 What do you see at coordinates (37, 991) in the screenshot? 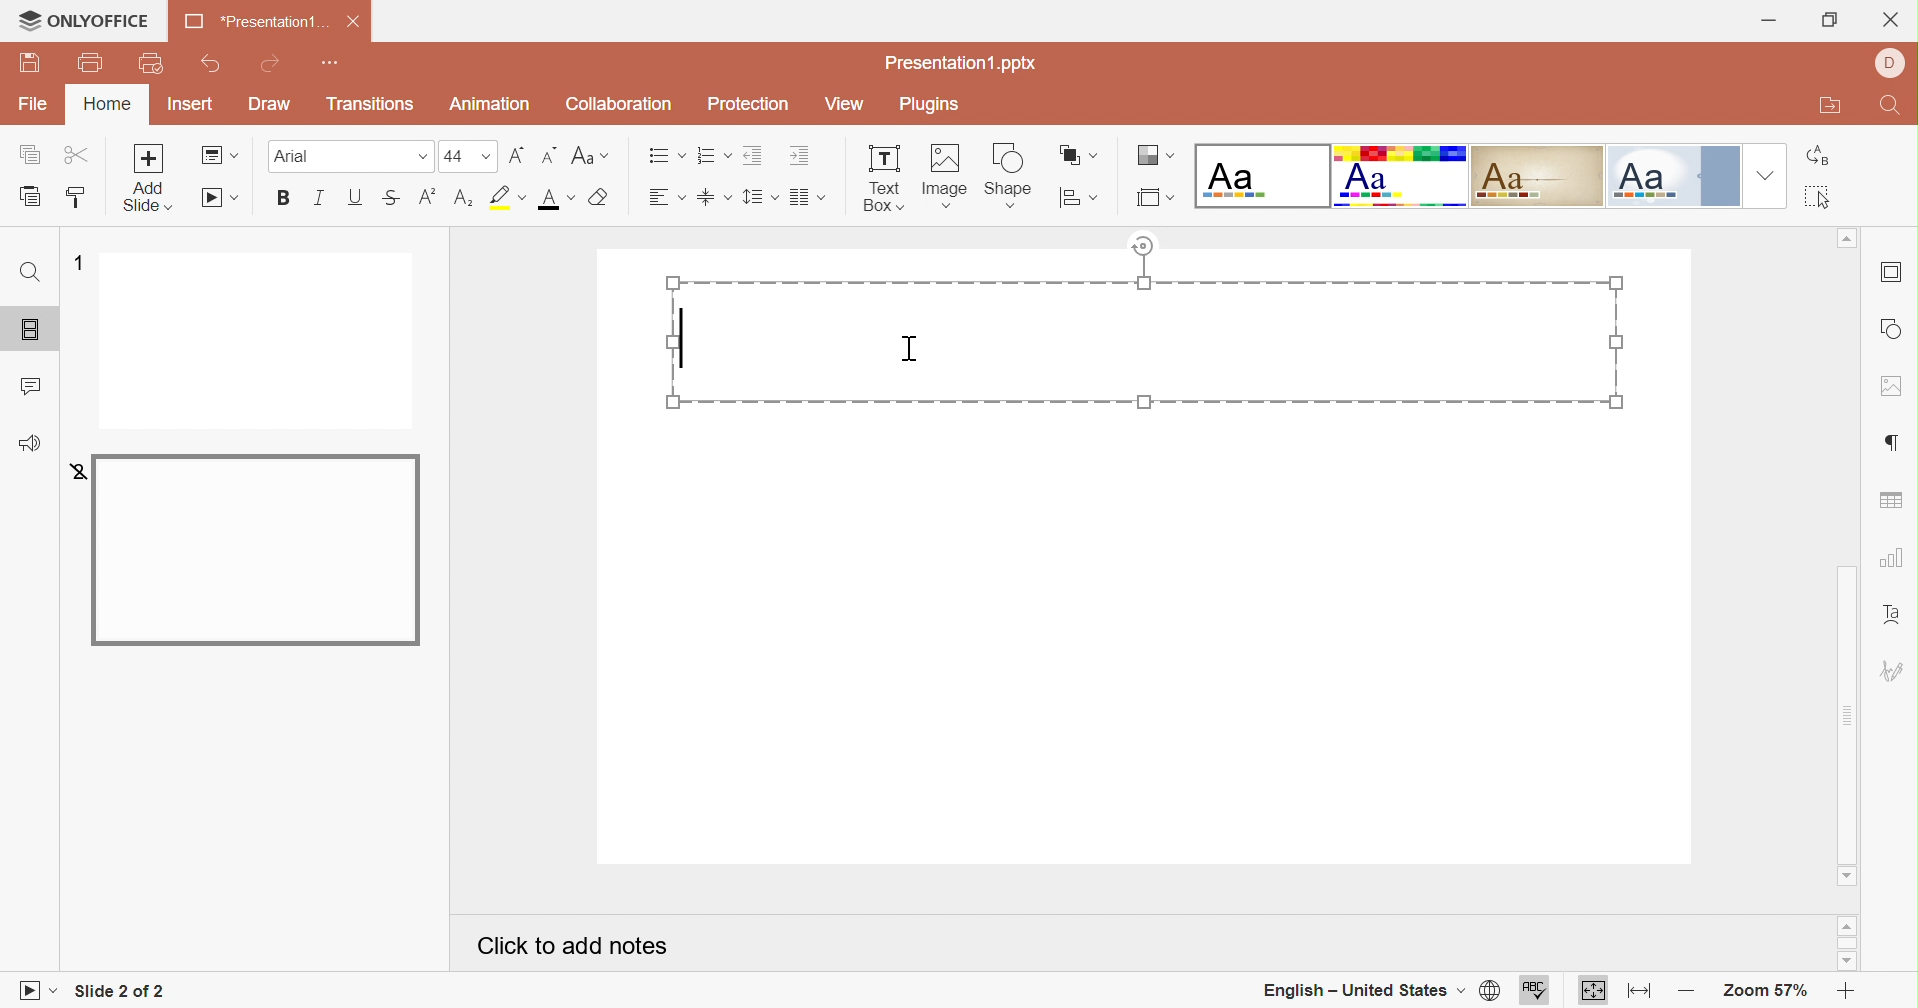
I see `Start slideshow` at bounding box center [37, 991].